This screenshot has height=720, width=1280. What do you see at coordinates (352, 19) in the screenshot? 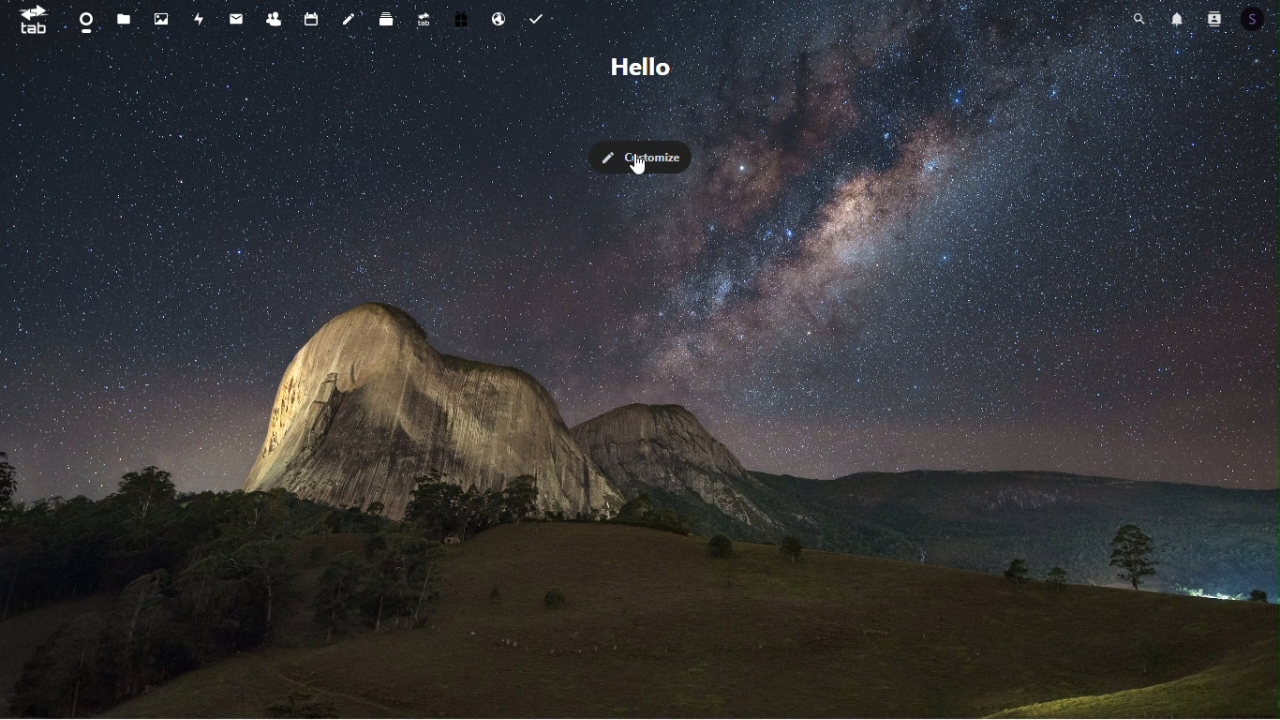
I see `notes` at bounding box center [352, 19].